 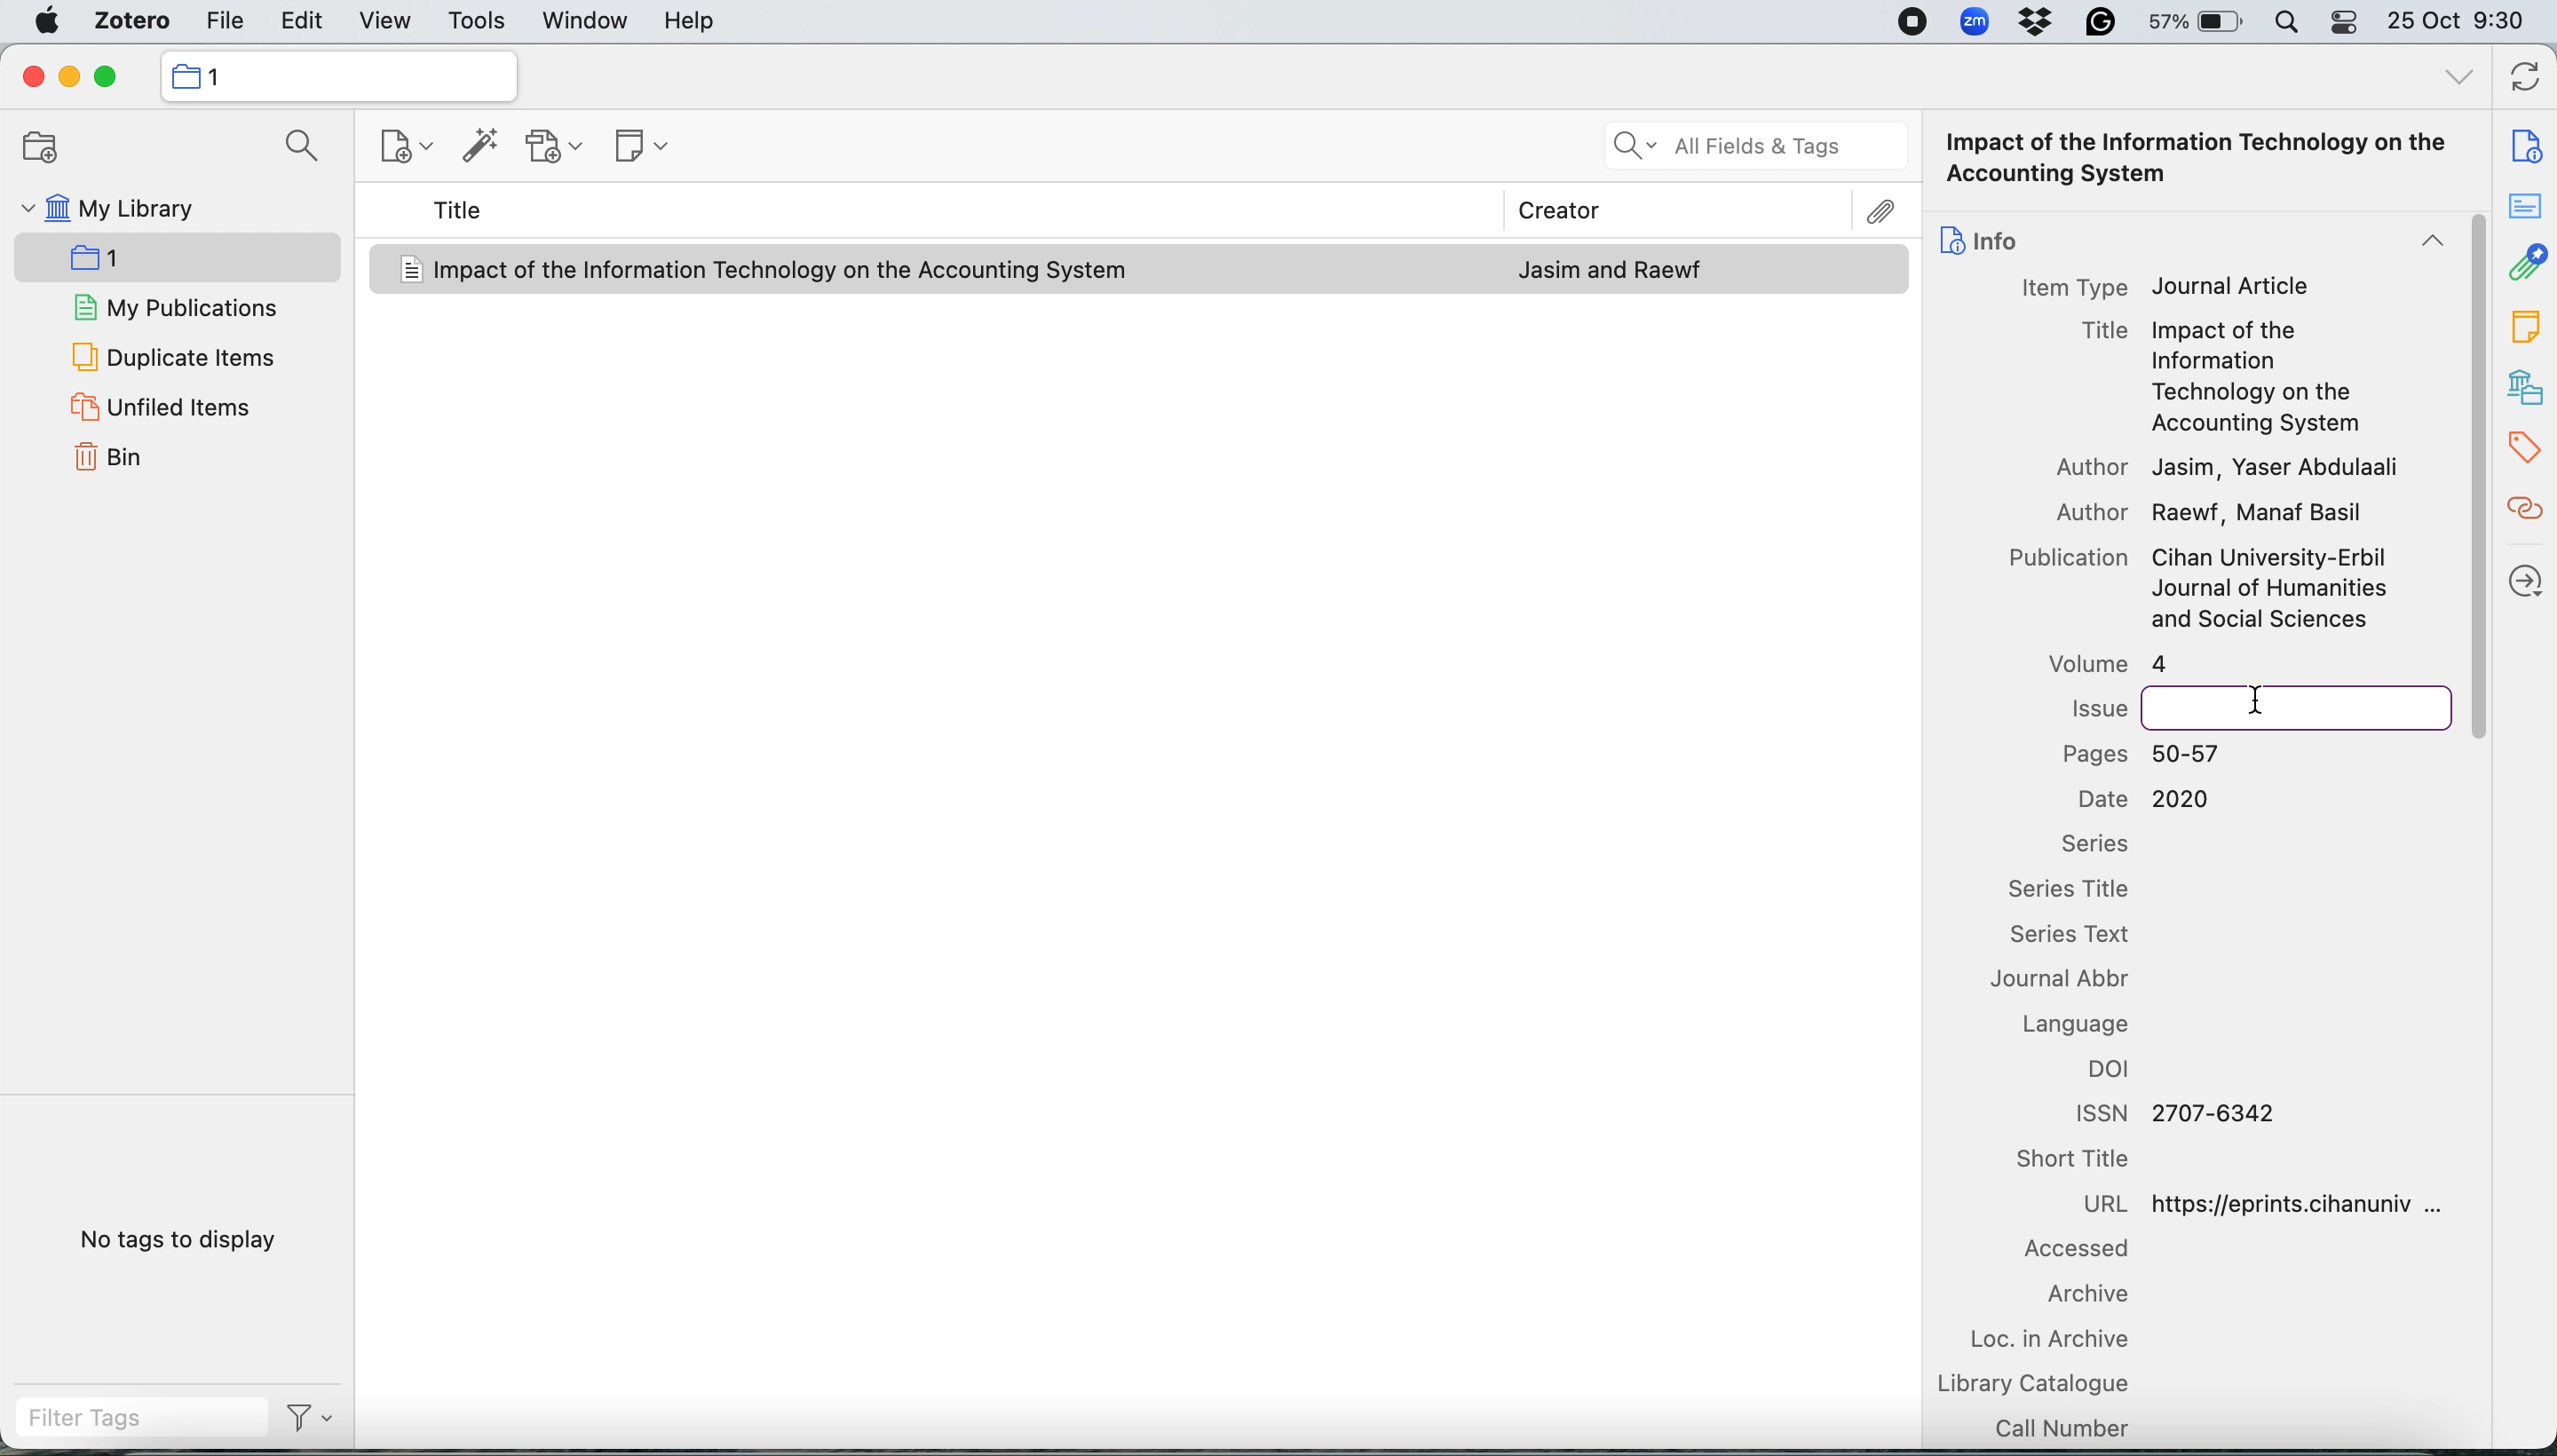 I want to click on add item by identifier, so click(x=480, y=148).